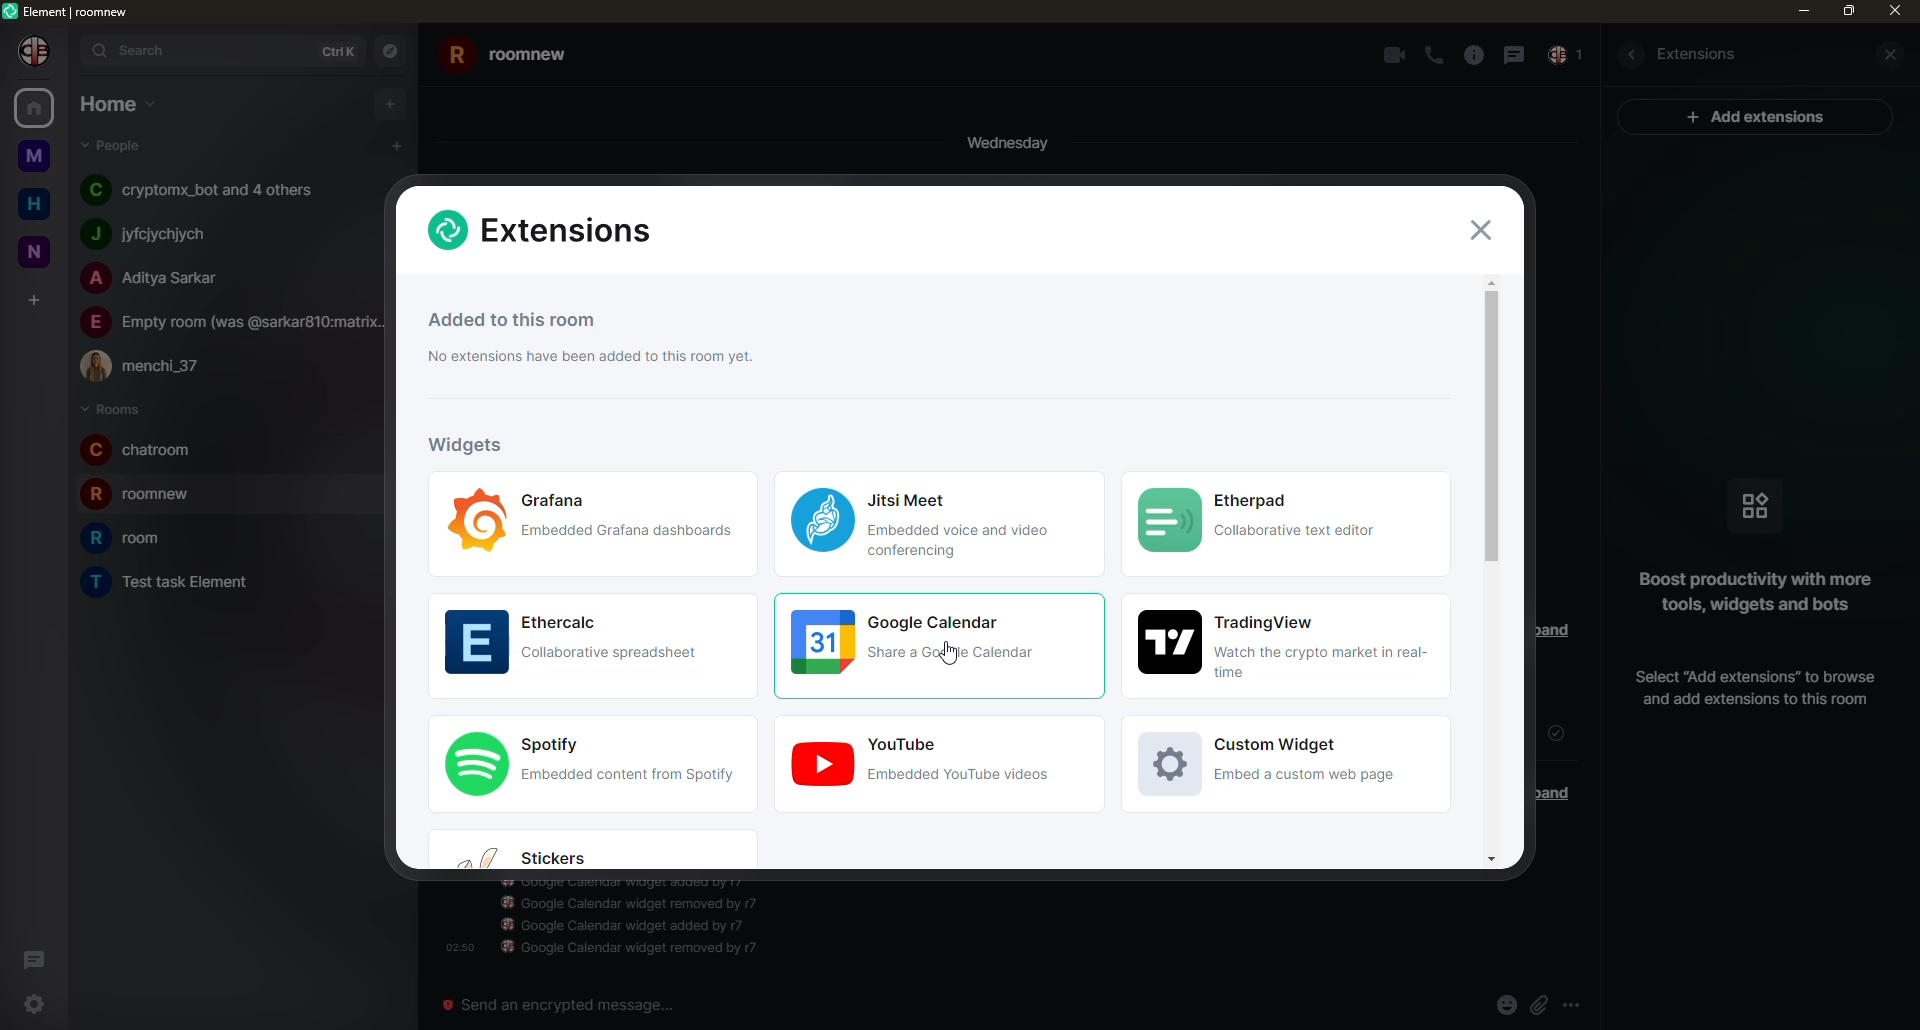  I want to click on people, so click(159, 279).